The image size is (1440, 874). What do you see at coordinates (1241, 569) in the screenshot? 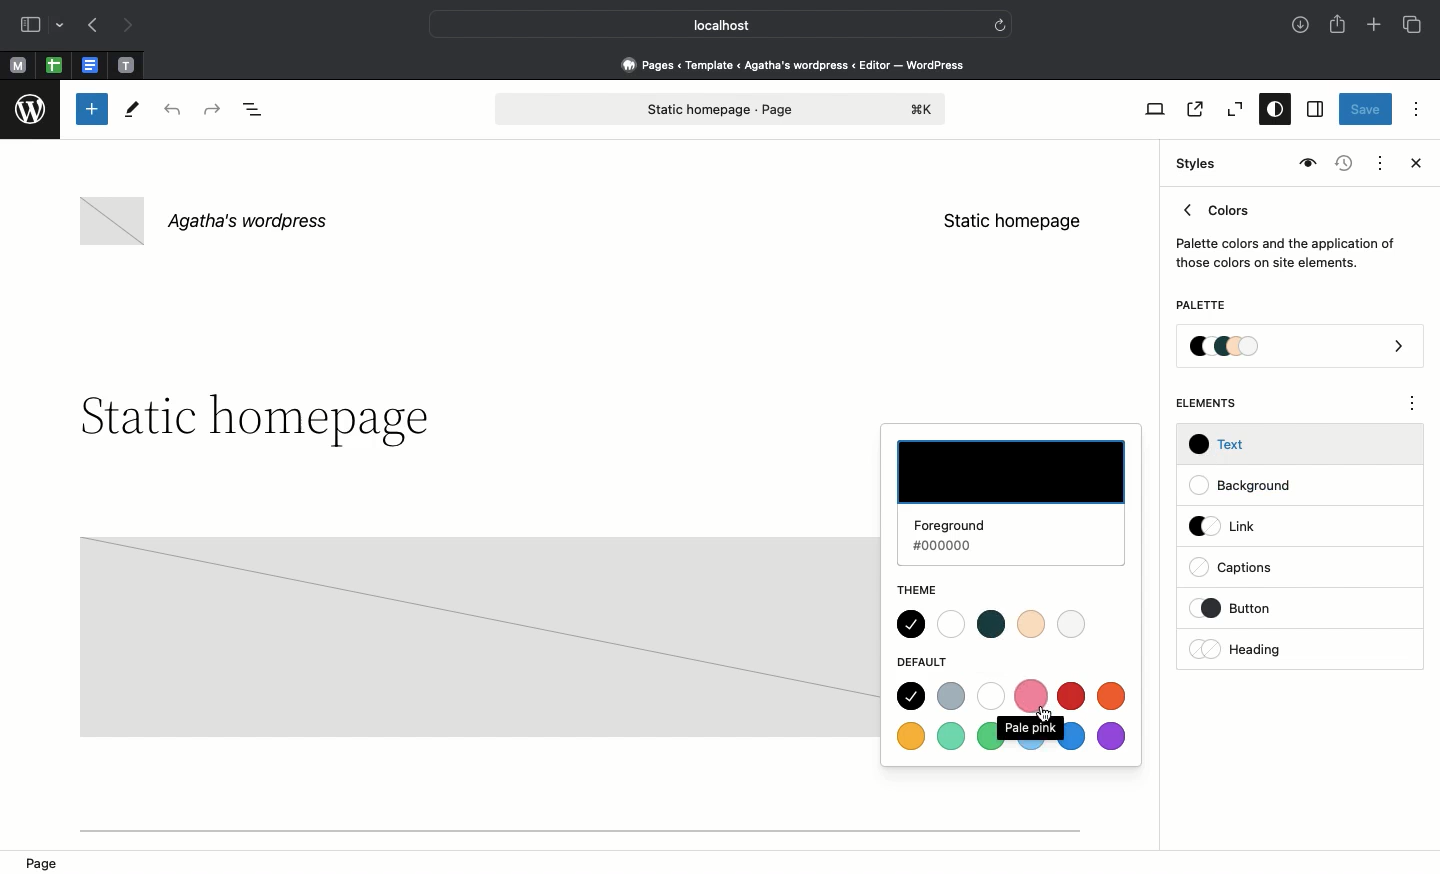
I see `Captions` at bounding box center [1241, 569].